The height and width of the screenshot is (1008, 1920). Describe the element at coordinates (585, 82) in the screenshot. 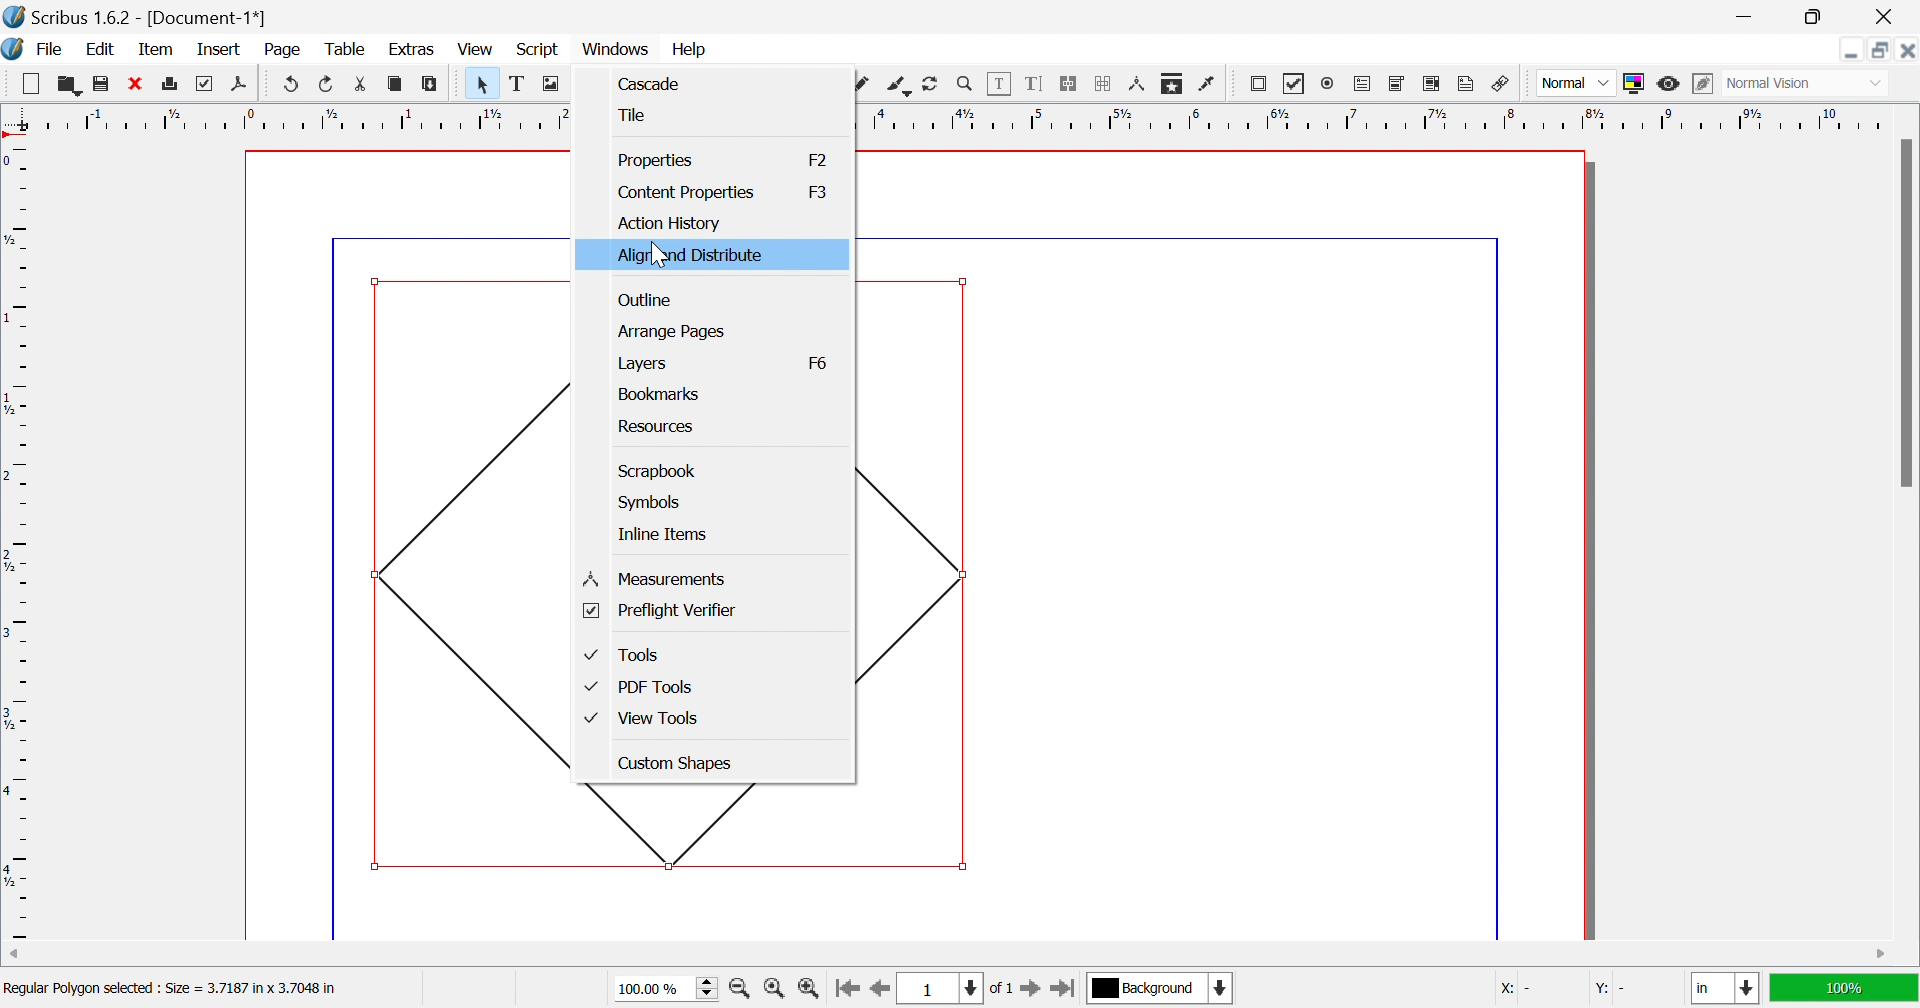

I see `Render frame` at that location.